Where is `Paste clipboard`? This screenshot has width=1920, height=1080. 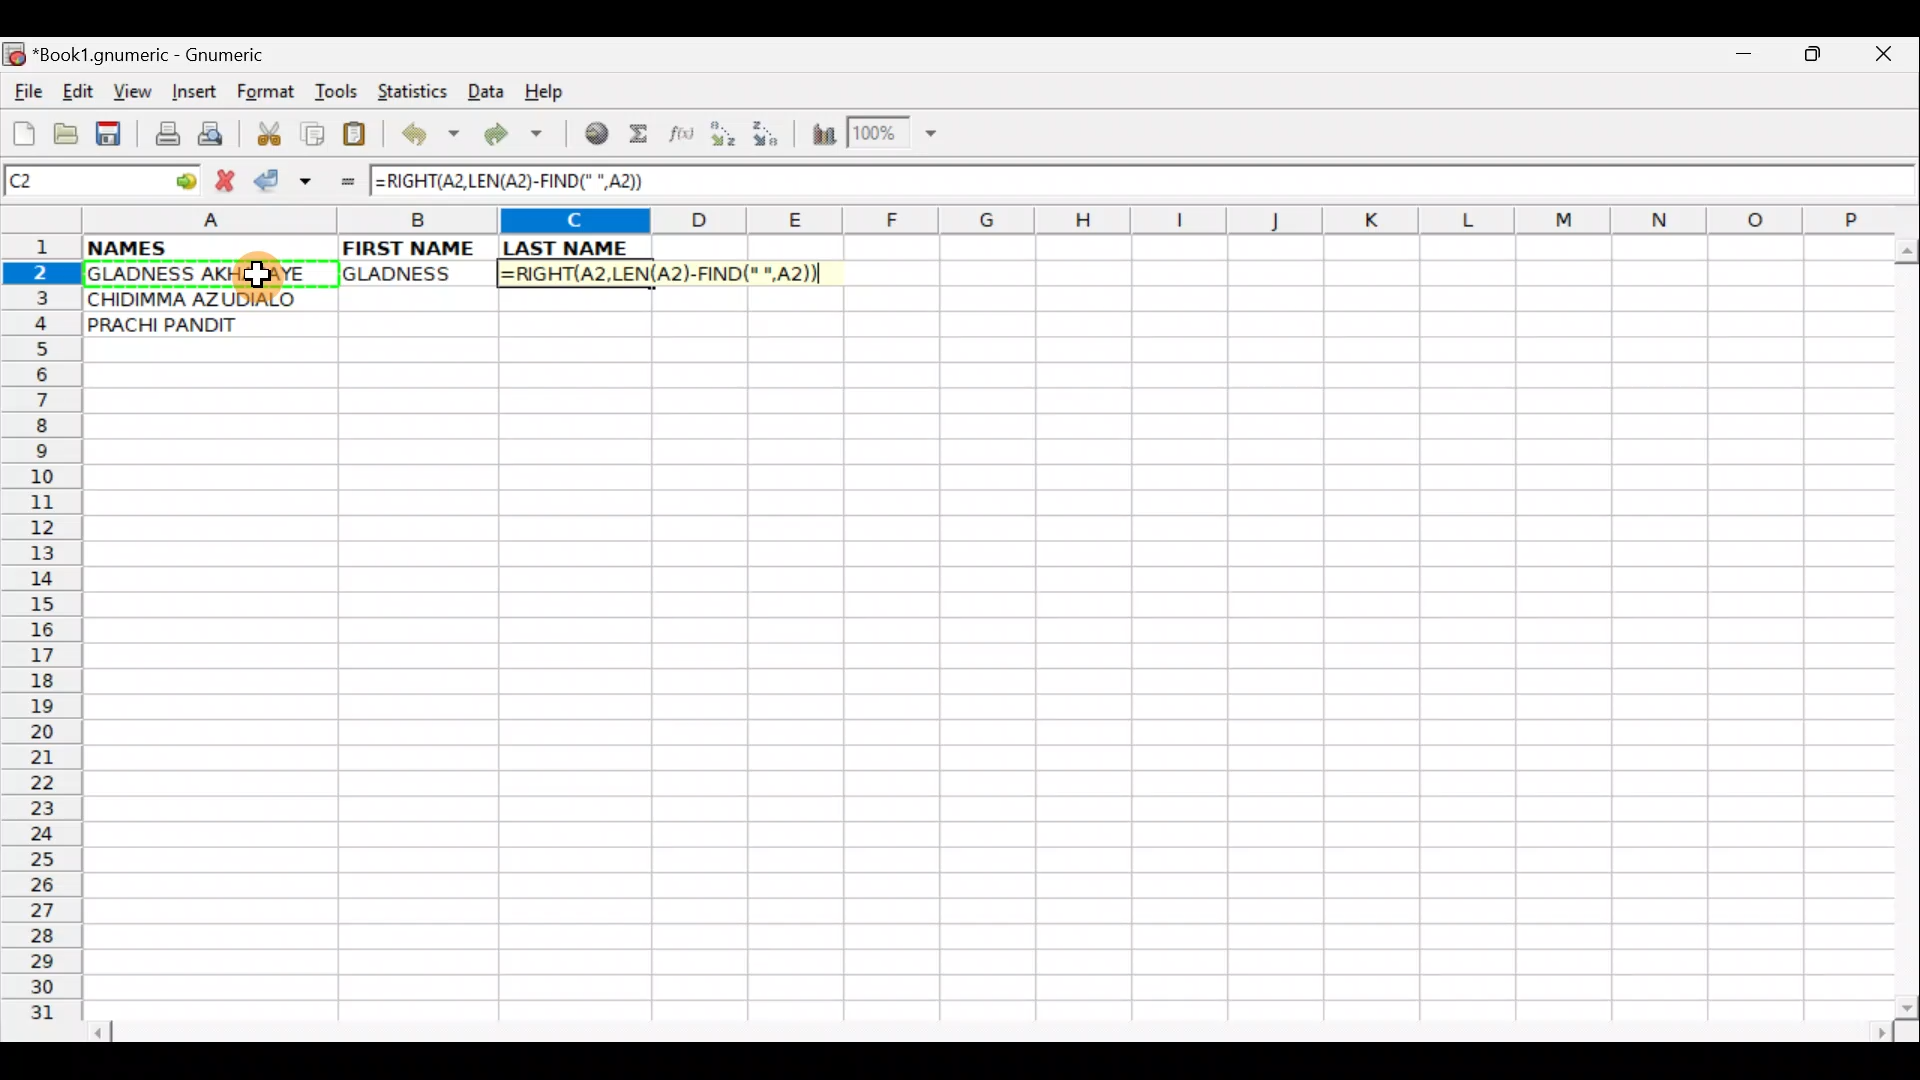 Paste clipboard is located at coordinates (361, 137).